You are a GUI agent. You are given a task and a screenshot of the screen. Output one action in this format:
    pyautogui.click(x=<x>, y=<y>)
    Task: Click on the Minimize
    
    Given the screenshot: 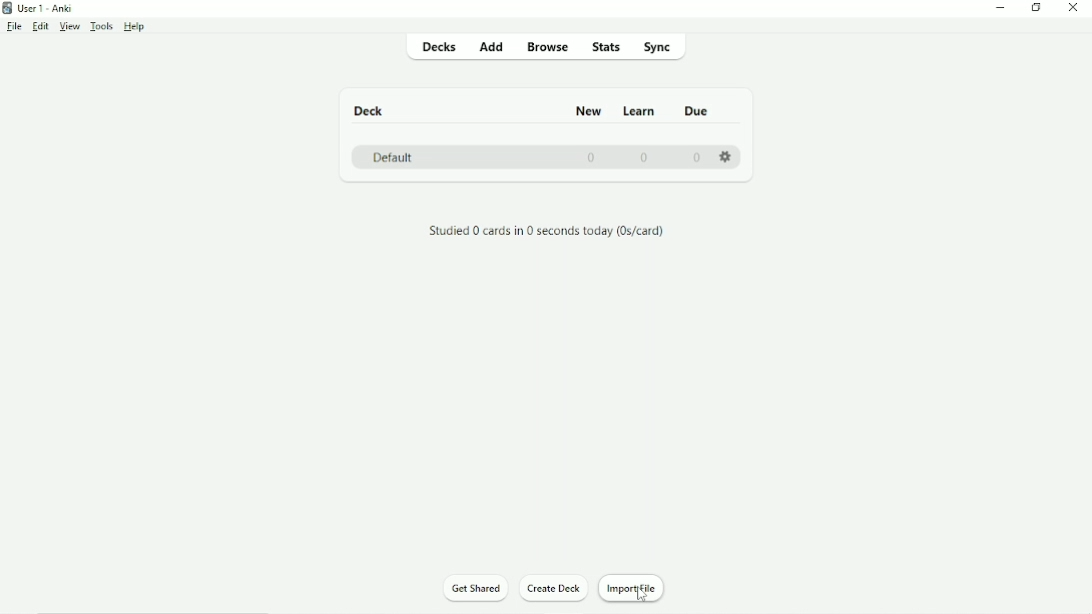 What is the action you would take?
    pyautogui.click(x=1002, y=8)
    